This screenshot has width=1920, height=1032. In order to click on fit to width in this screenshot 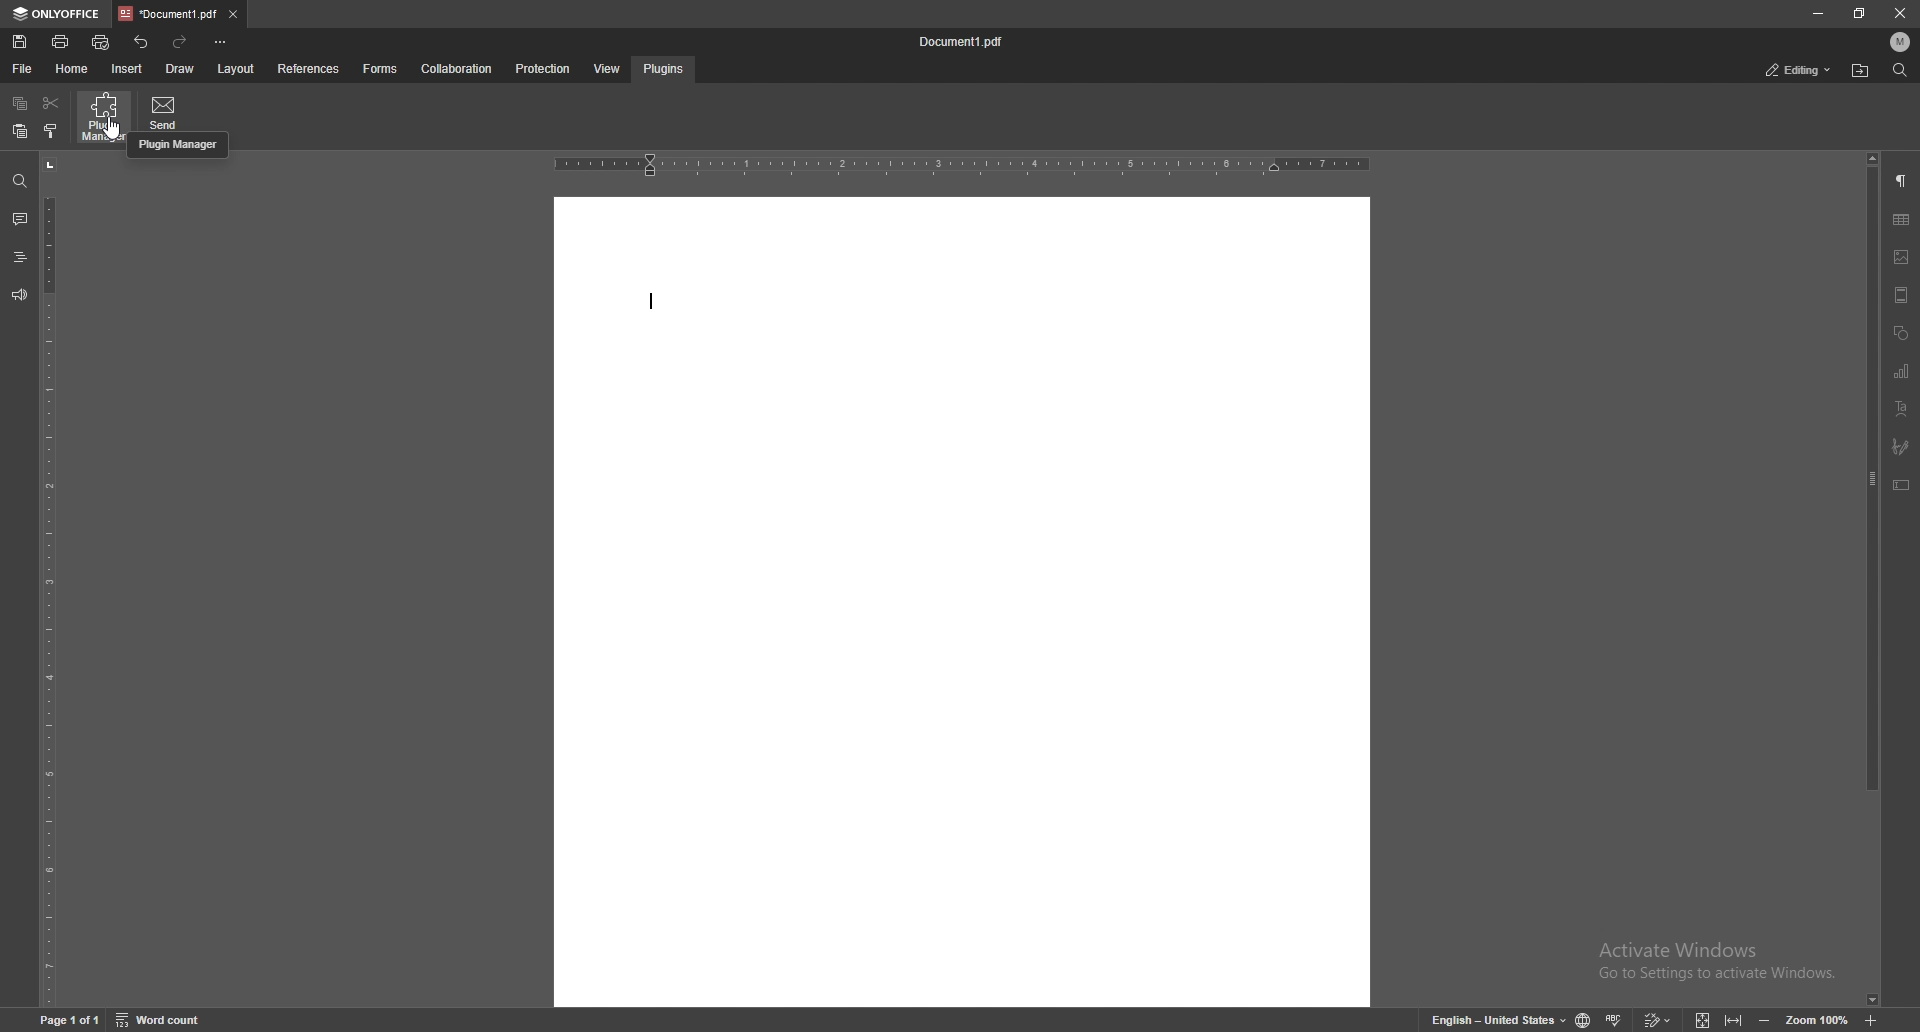, I will do `click(1734, 1018)`.